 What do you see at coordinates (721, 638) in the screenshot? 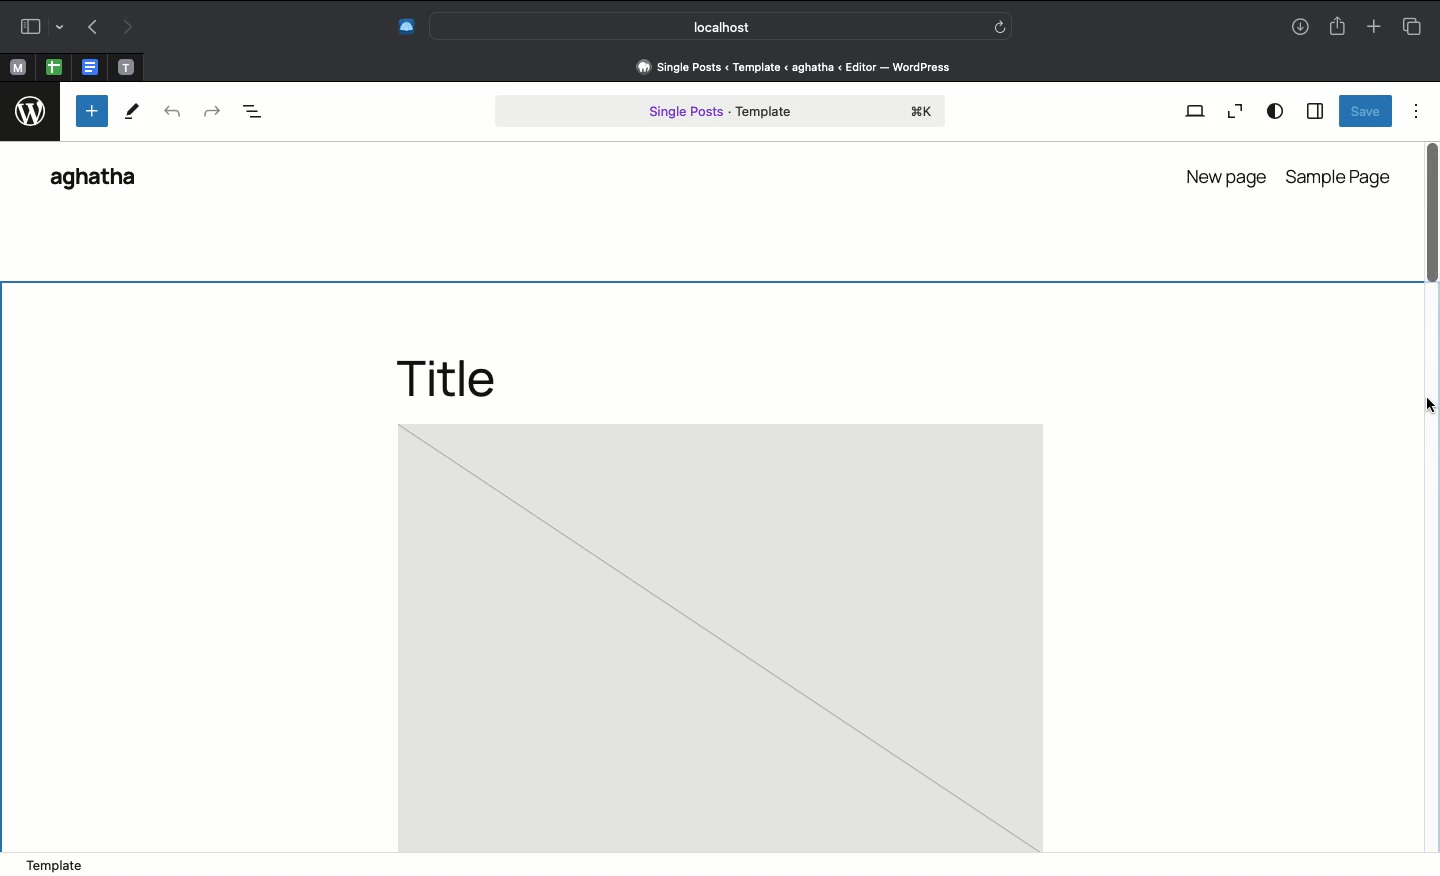
I see `Image` at bounding box center [721, 638].